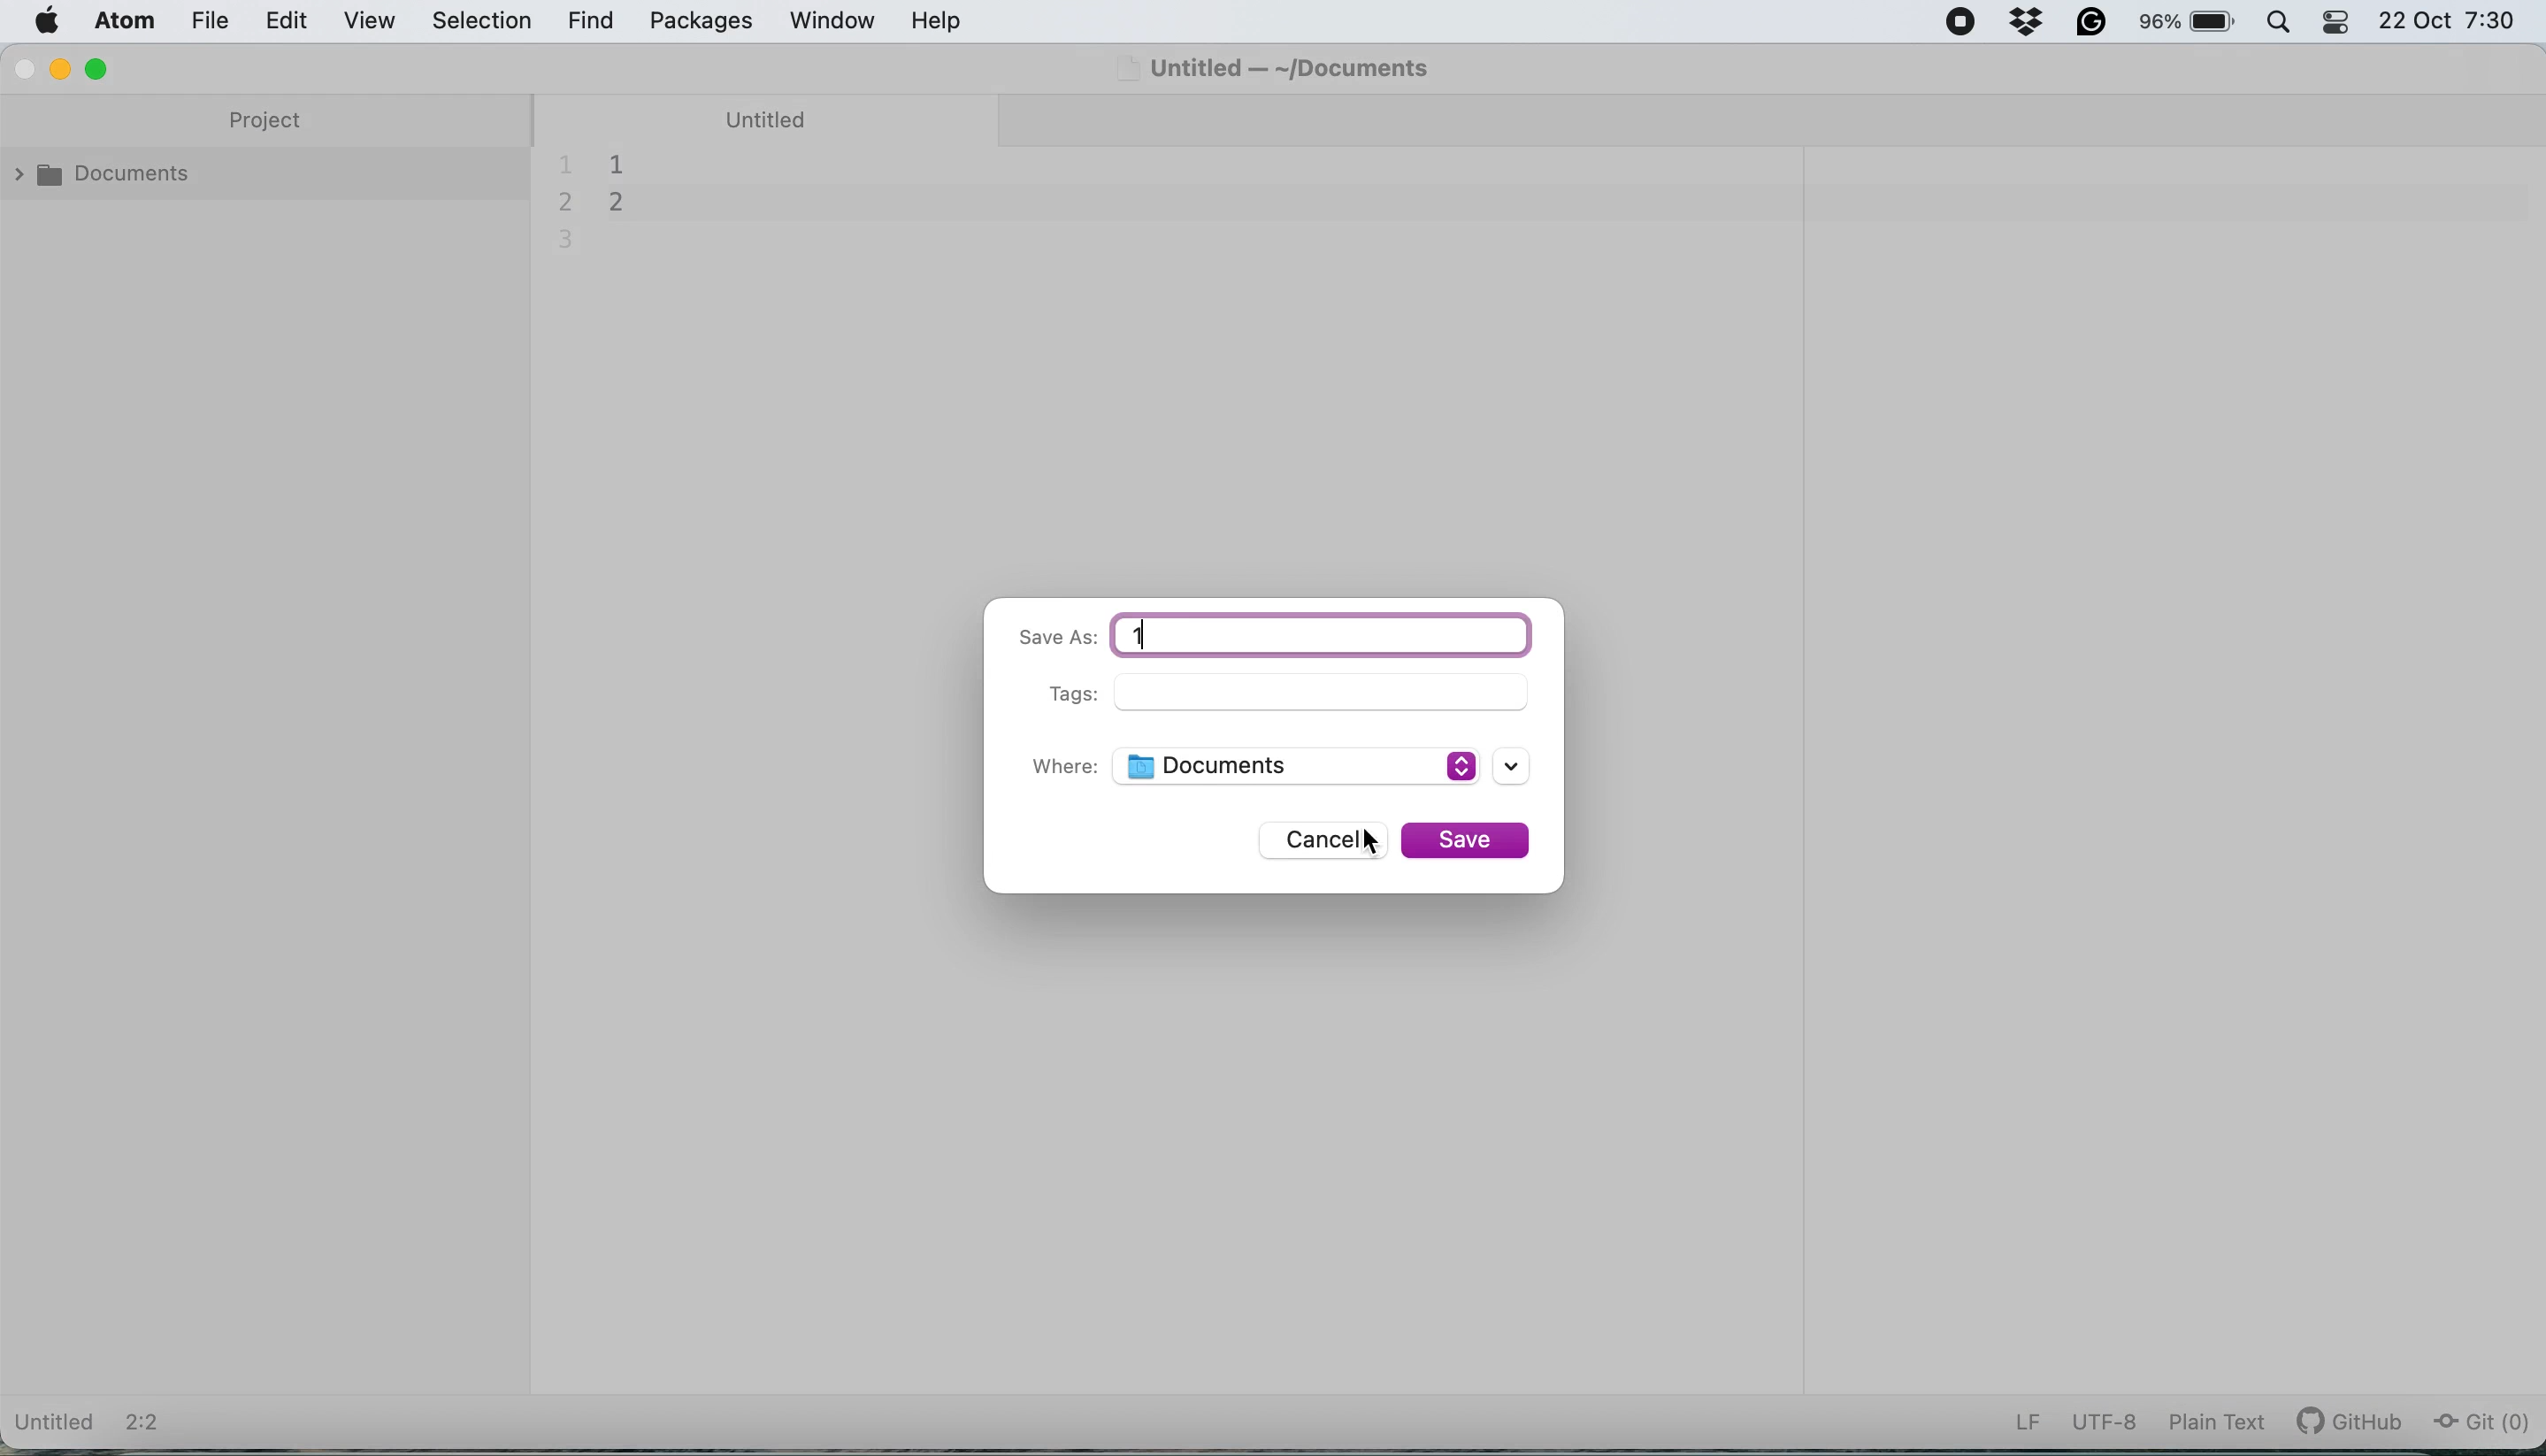 Image resolution: width=2546 pixels, height=1456 pixels. I want to click on spotlight search, so click(2278, 27).